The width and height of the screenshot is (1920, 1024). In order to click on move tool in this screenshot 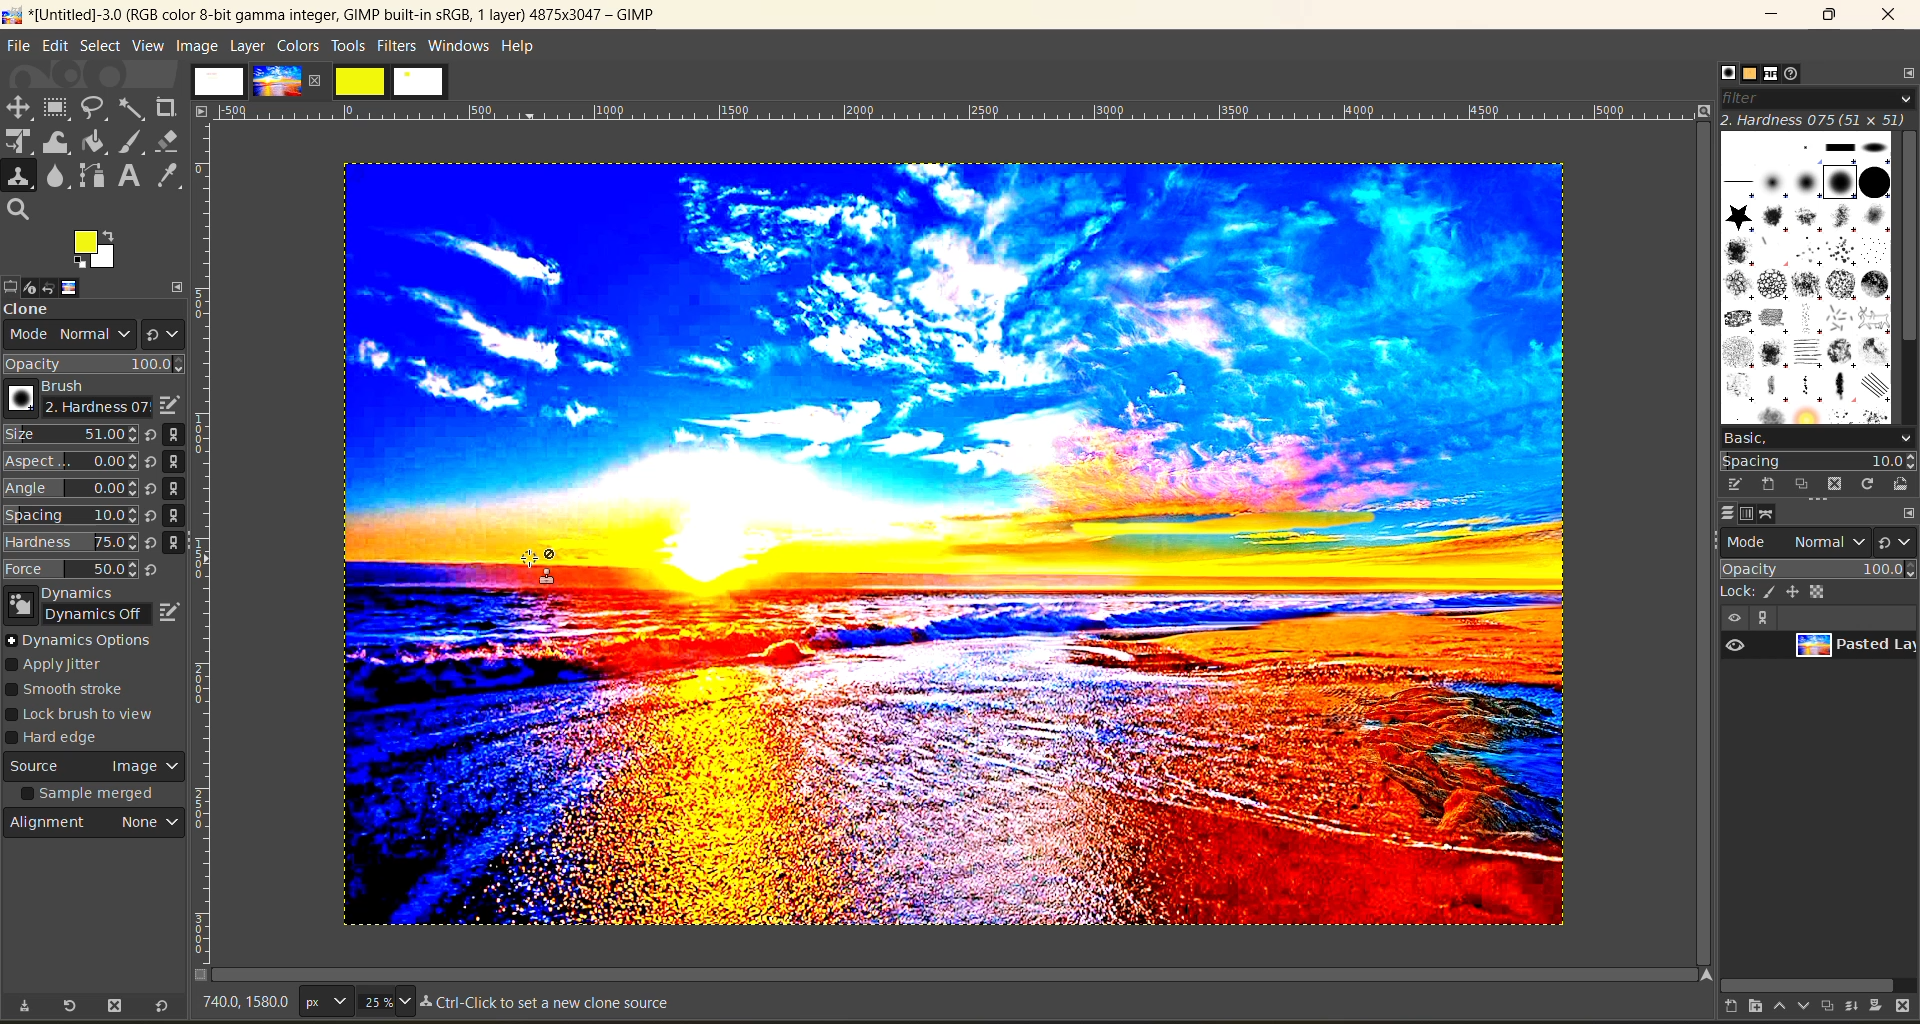, I will do `click(19, 107)`.